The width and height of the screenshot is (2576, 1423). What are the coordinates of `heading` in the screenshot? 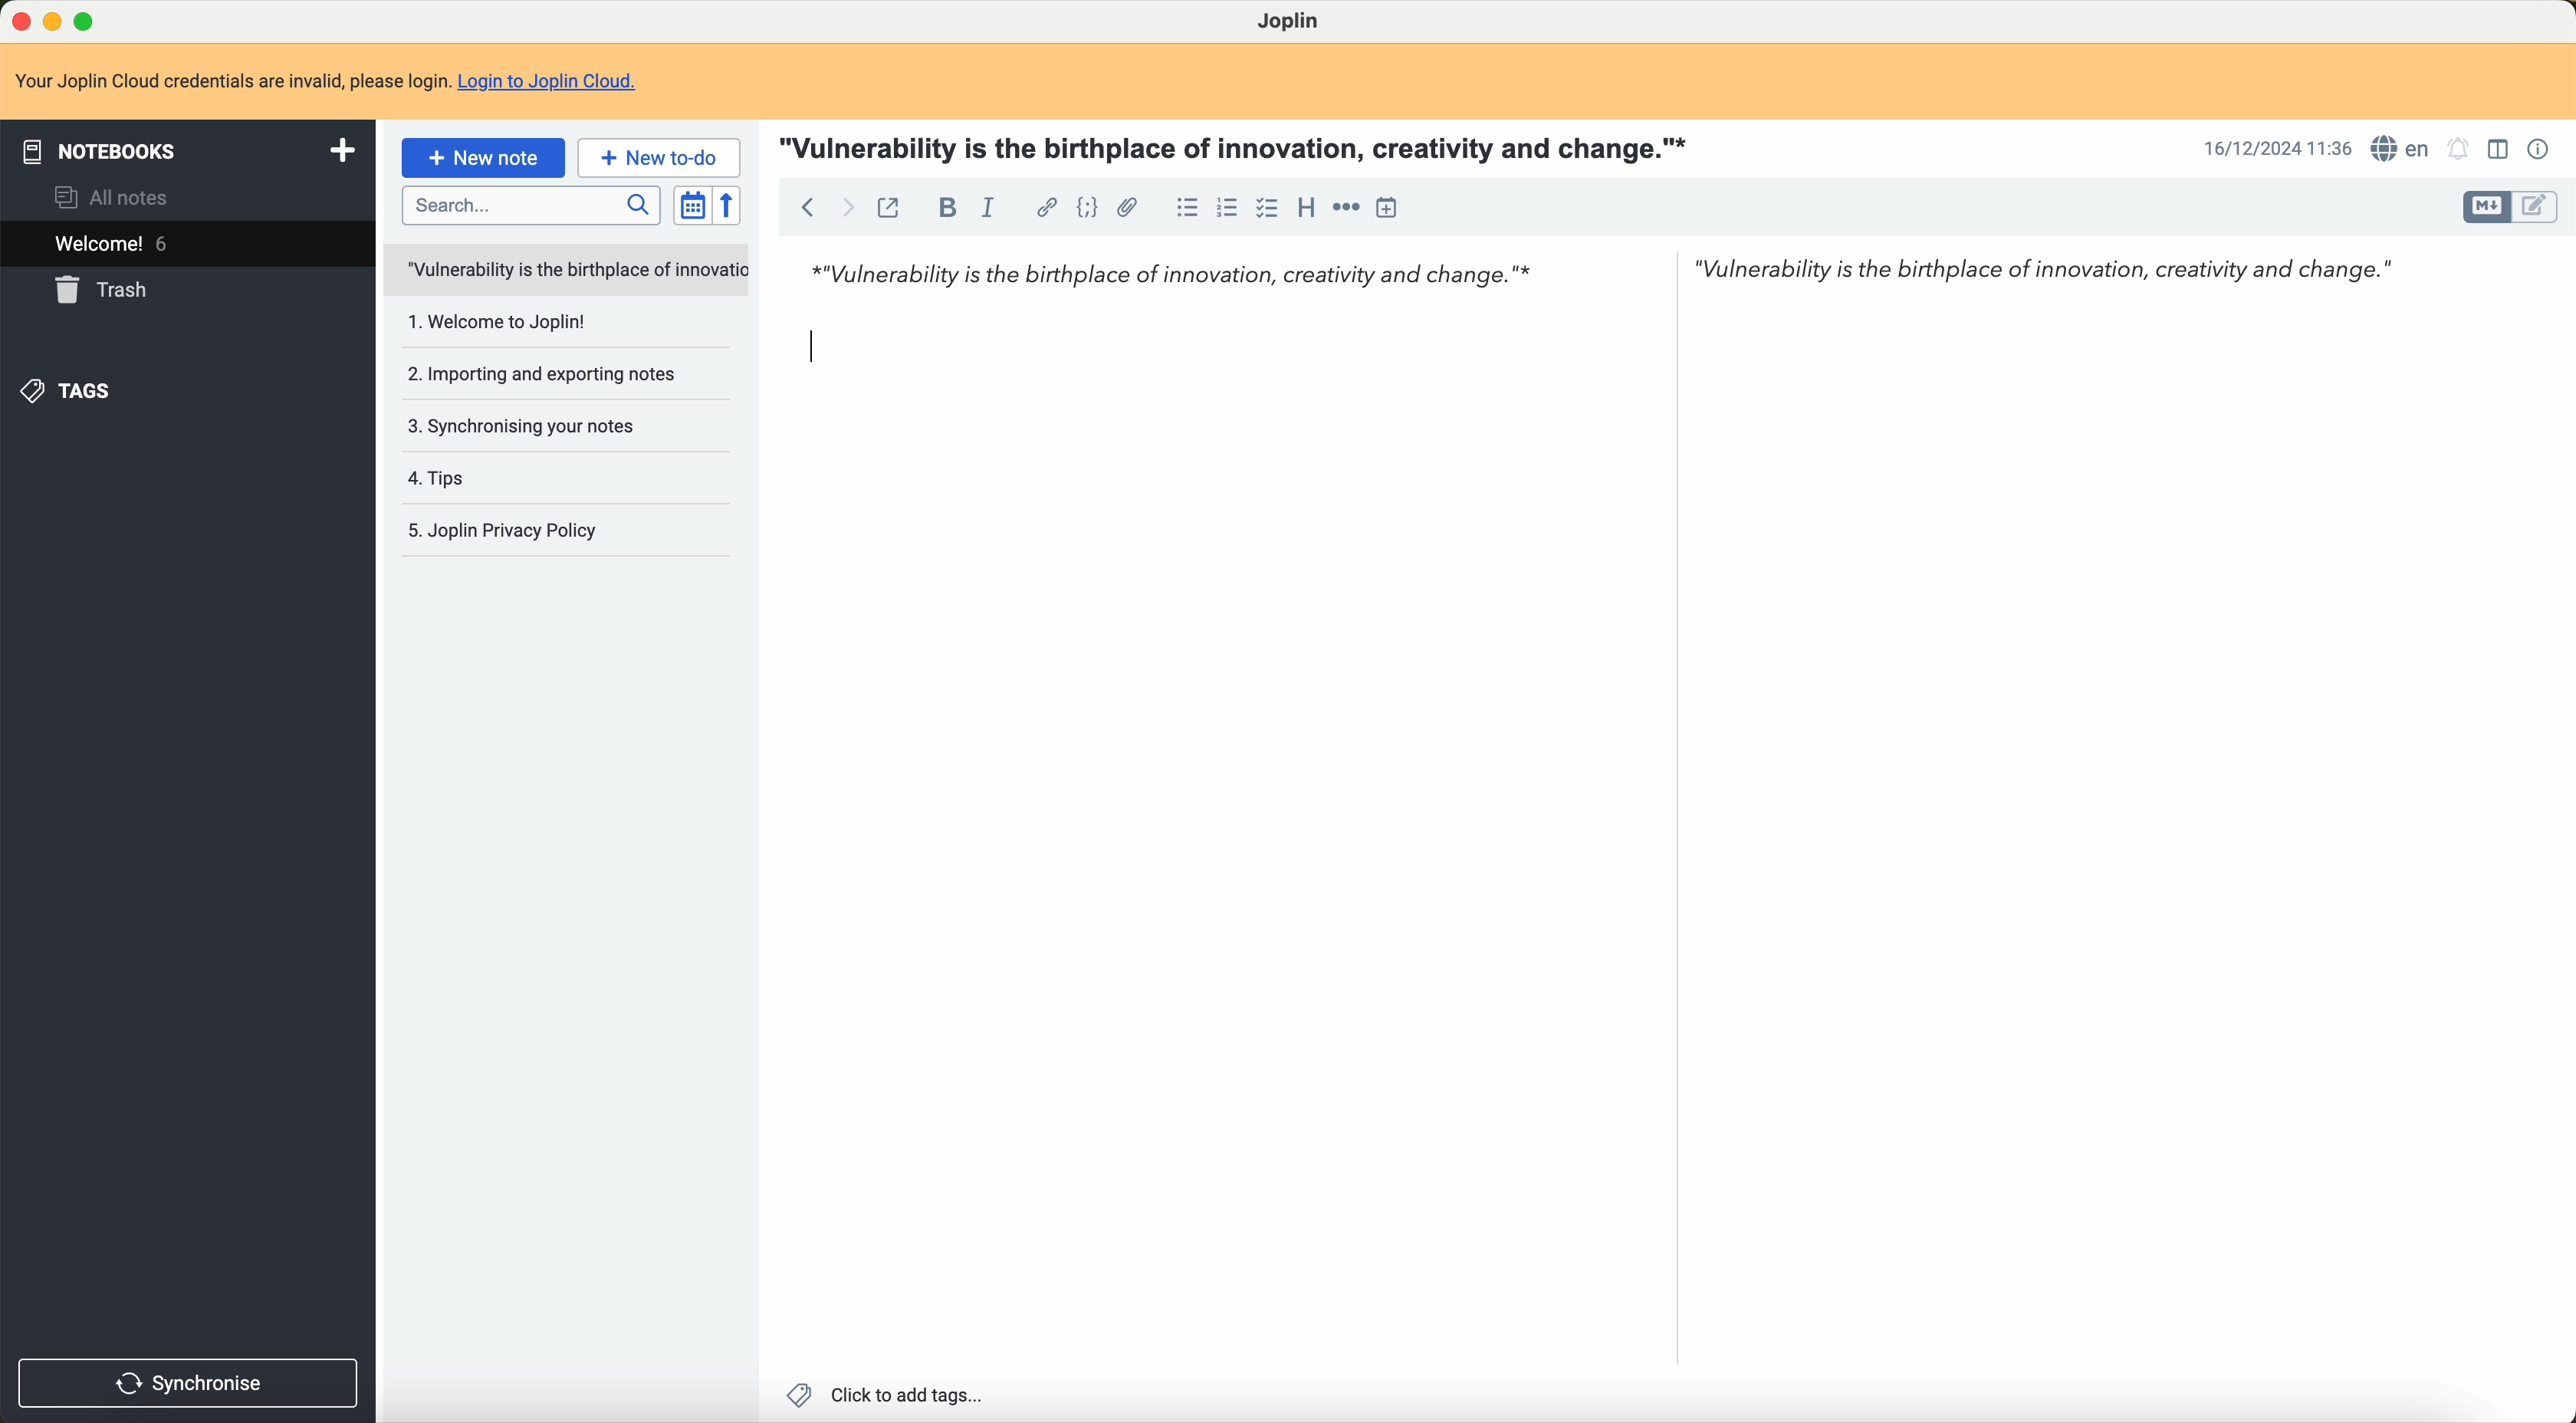 It's located at (1302, 208).